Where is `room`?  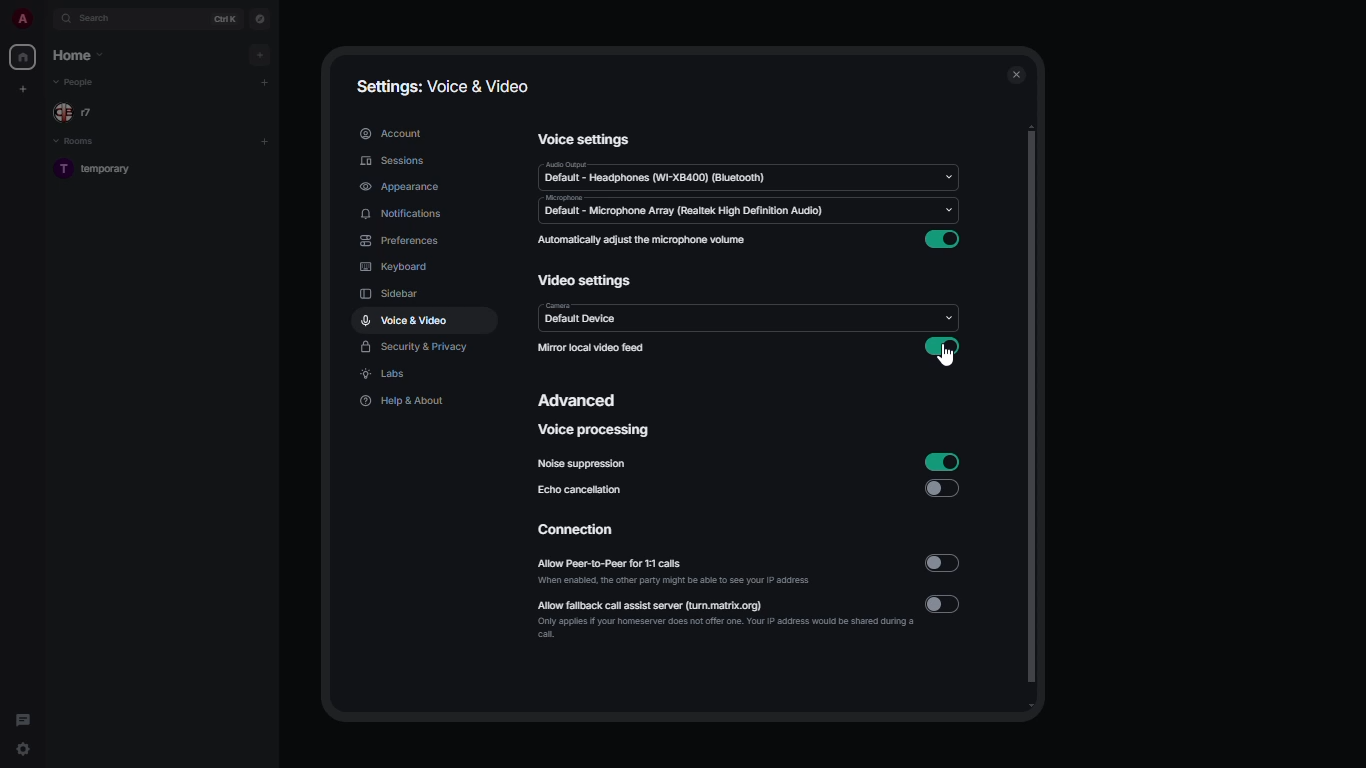
room is located at coordinates (102, 171).